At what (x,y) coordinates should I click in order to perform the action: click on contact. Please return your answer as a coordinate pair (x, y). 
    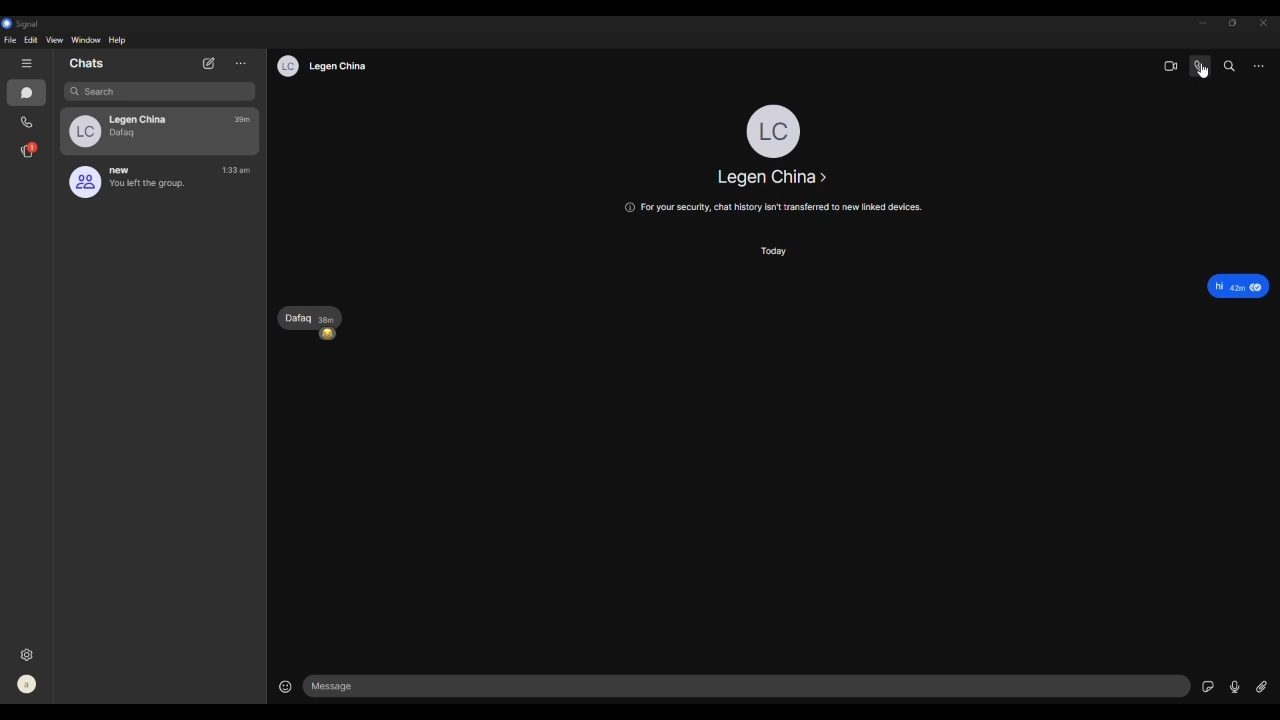
    Looking at the image, I should click on (776, 177).